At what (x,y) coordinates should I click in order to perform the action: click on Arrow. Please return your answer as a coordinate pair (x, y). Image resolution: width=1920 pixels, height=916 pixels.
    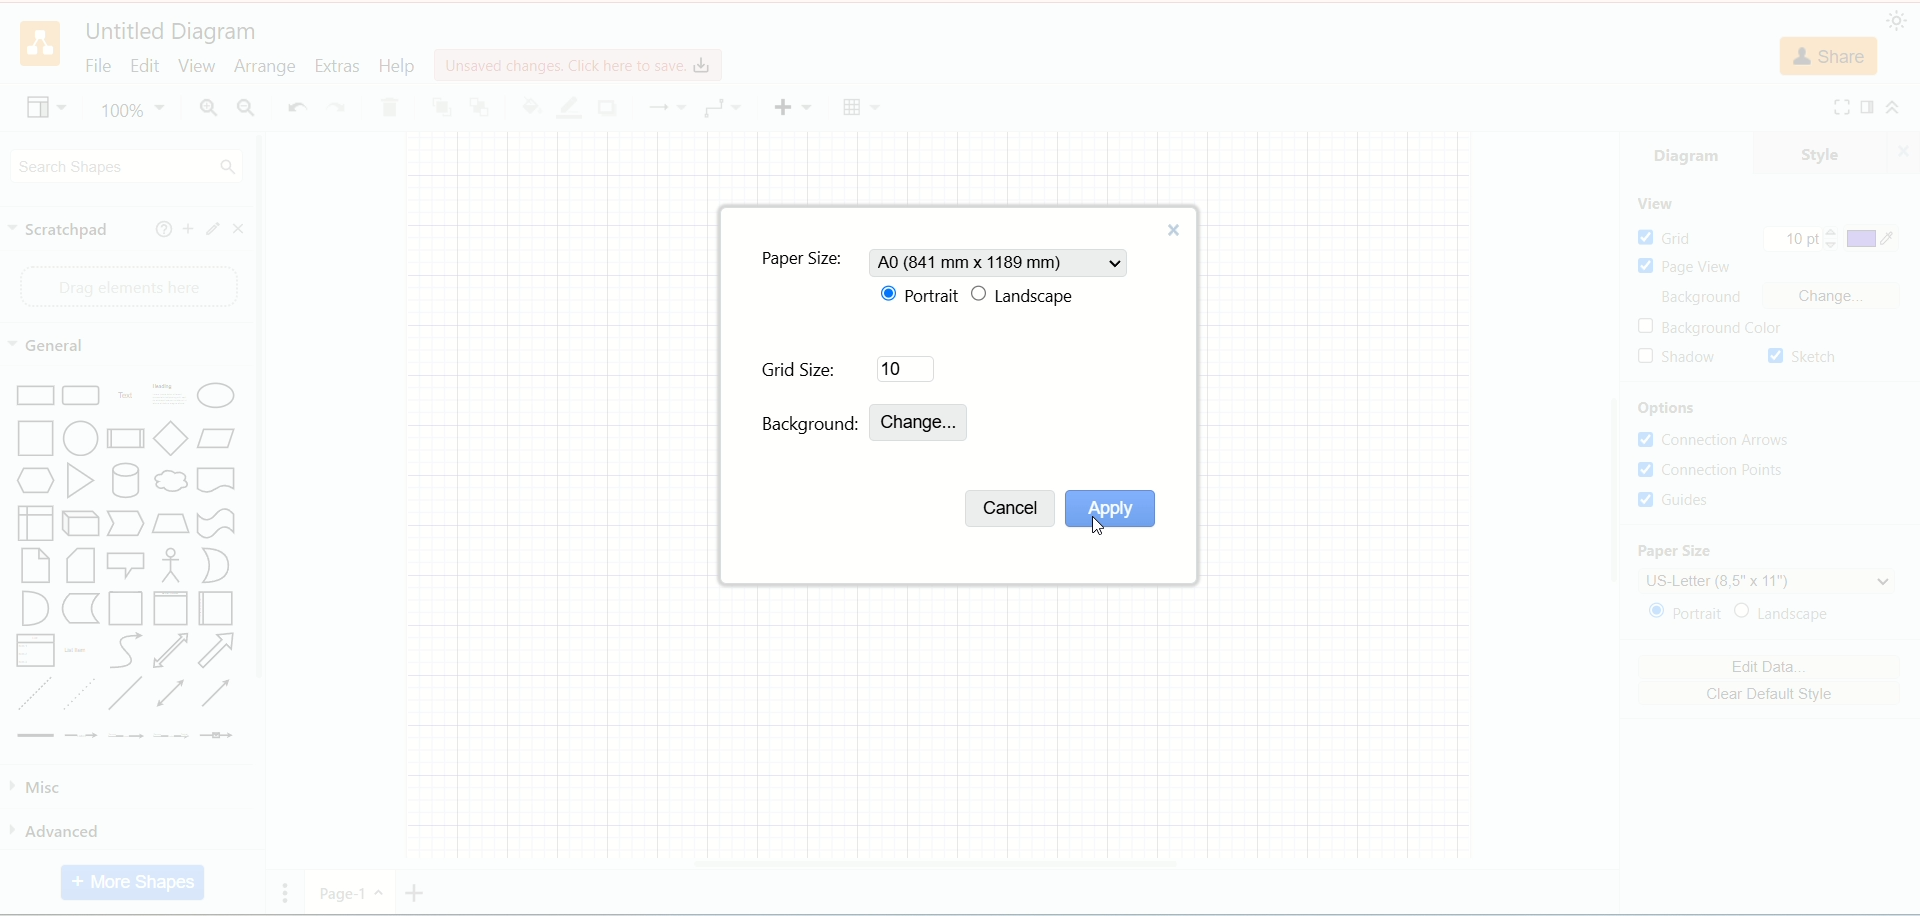
    Looking at the image, I should click on (217, 653).